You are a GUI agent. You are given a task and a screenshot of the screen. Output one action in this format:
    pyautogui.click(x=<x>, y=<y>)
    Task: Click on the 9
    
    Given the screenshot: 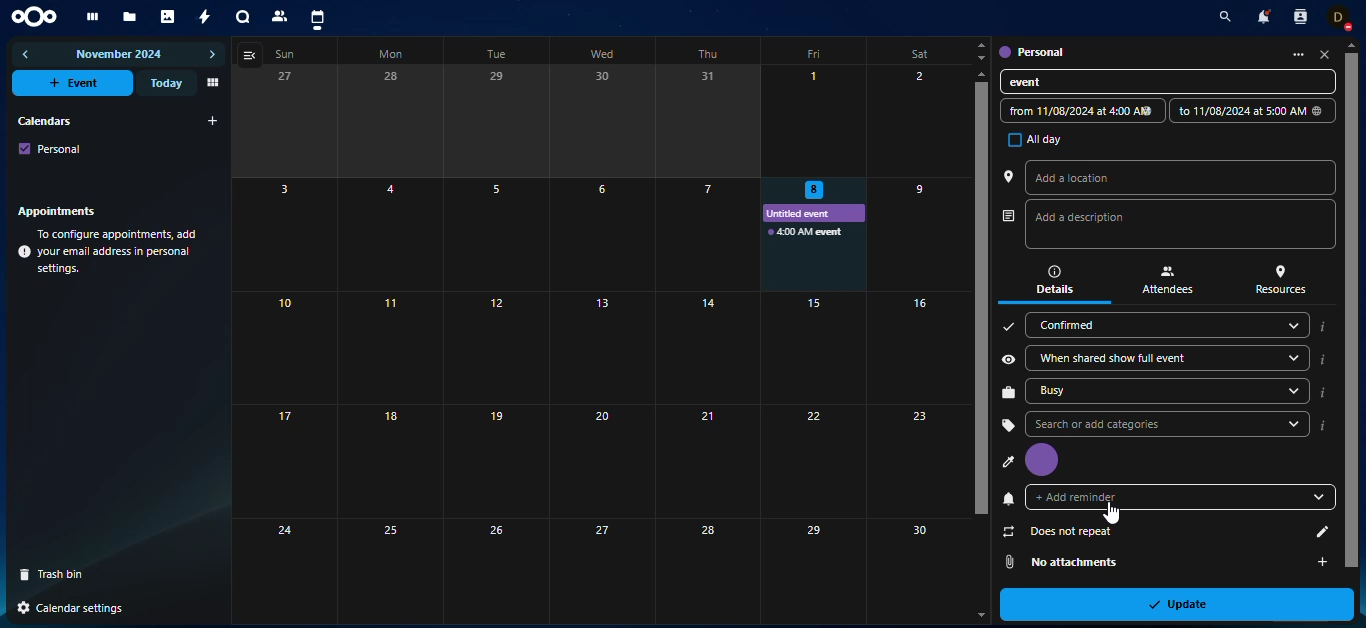 What is the action you would take?
    pyautogui.click(x=915, y=232)
    